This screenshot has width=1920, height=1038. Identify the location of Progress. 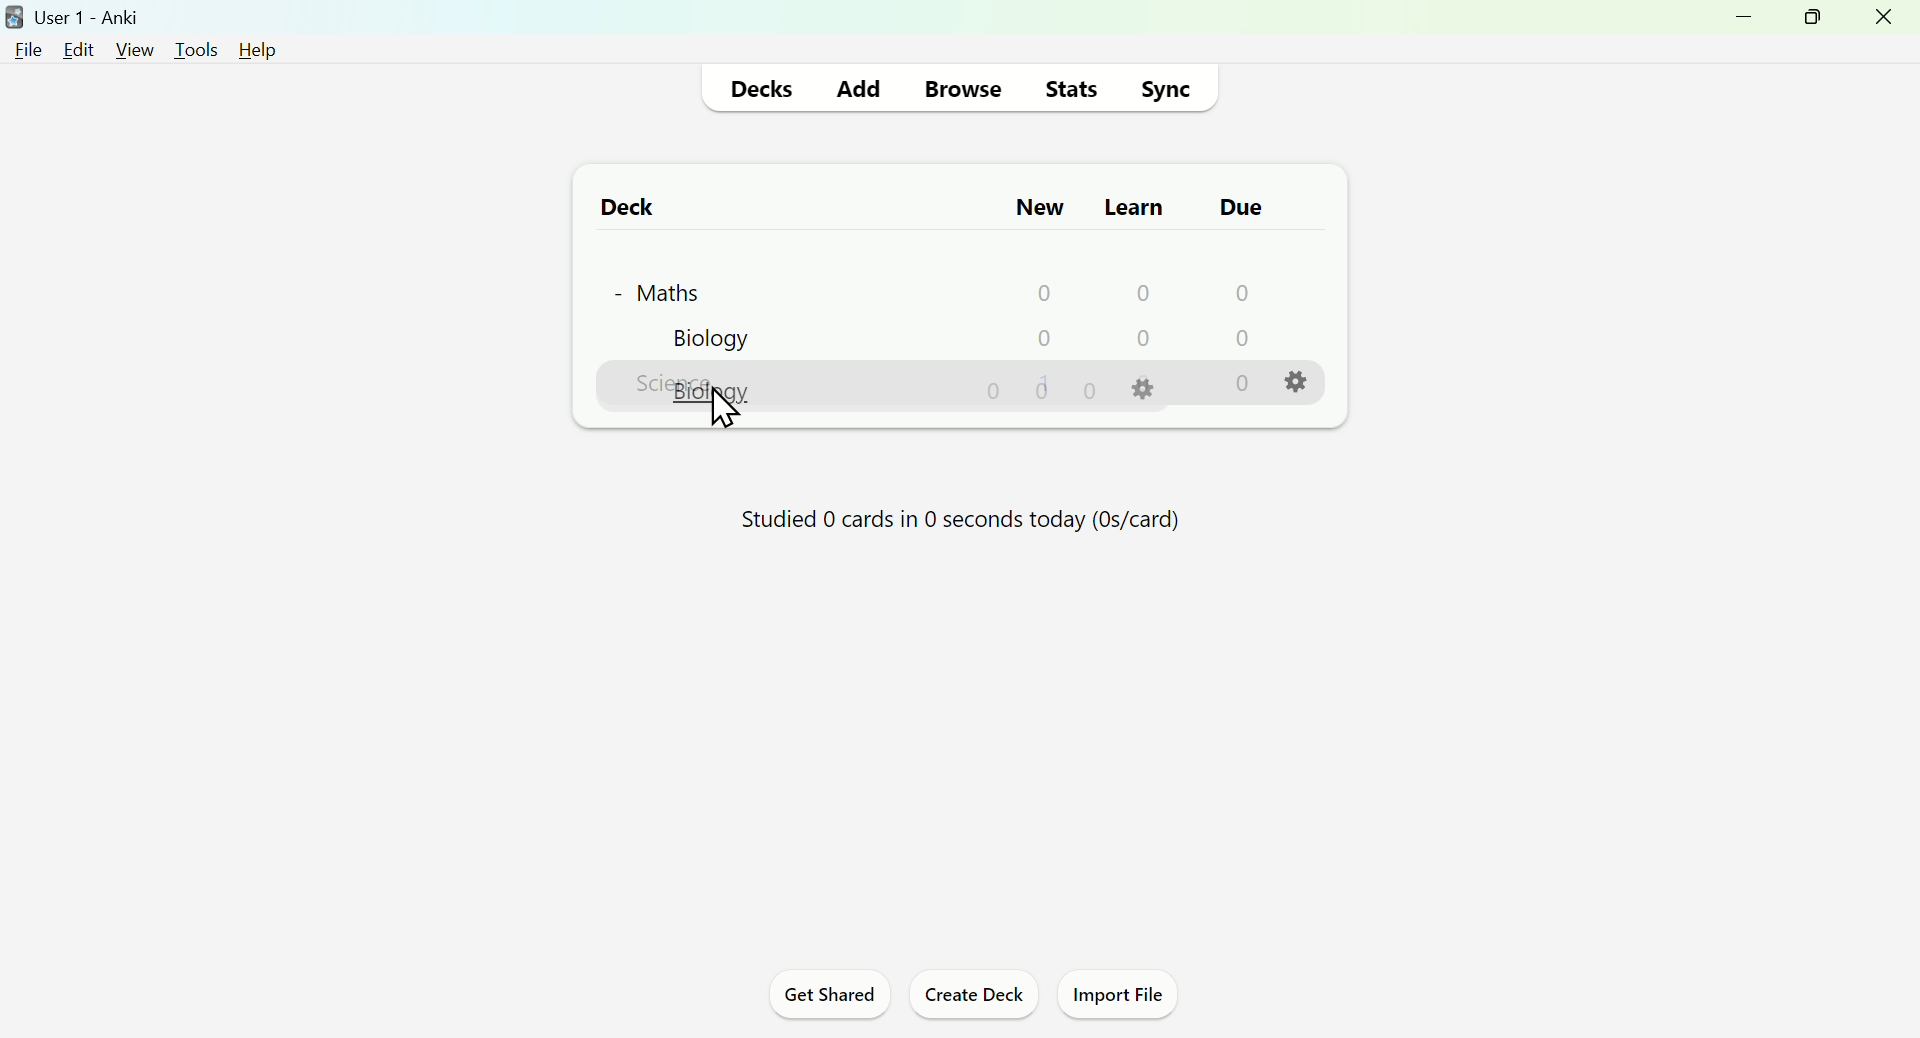
(949, 526).